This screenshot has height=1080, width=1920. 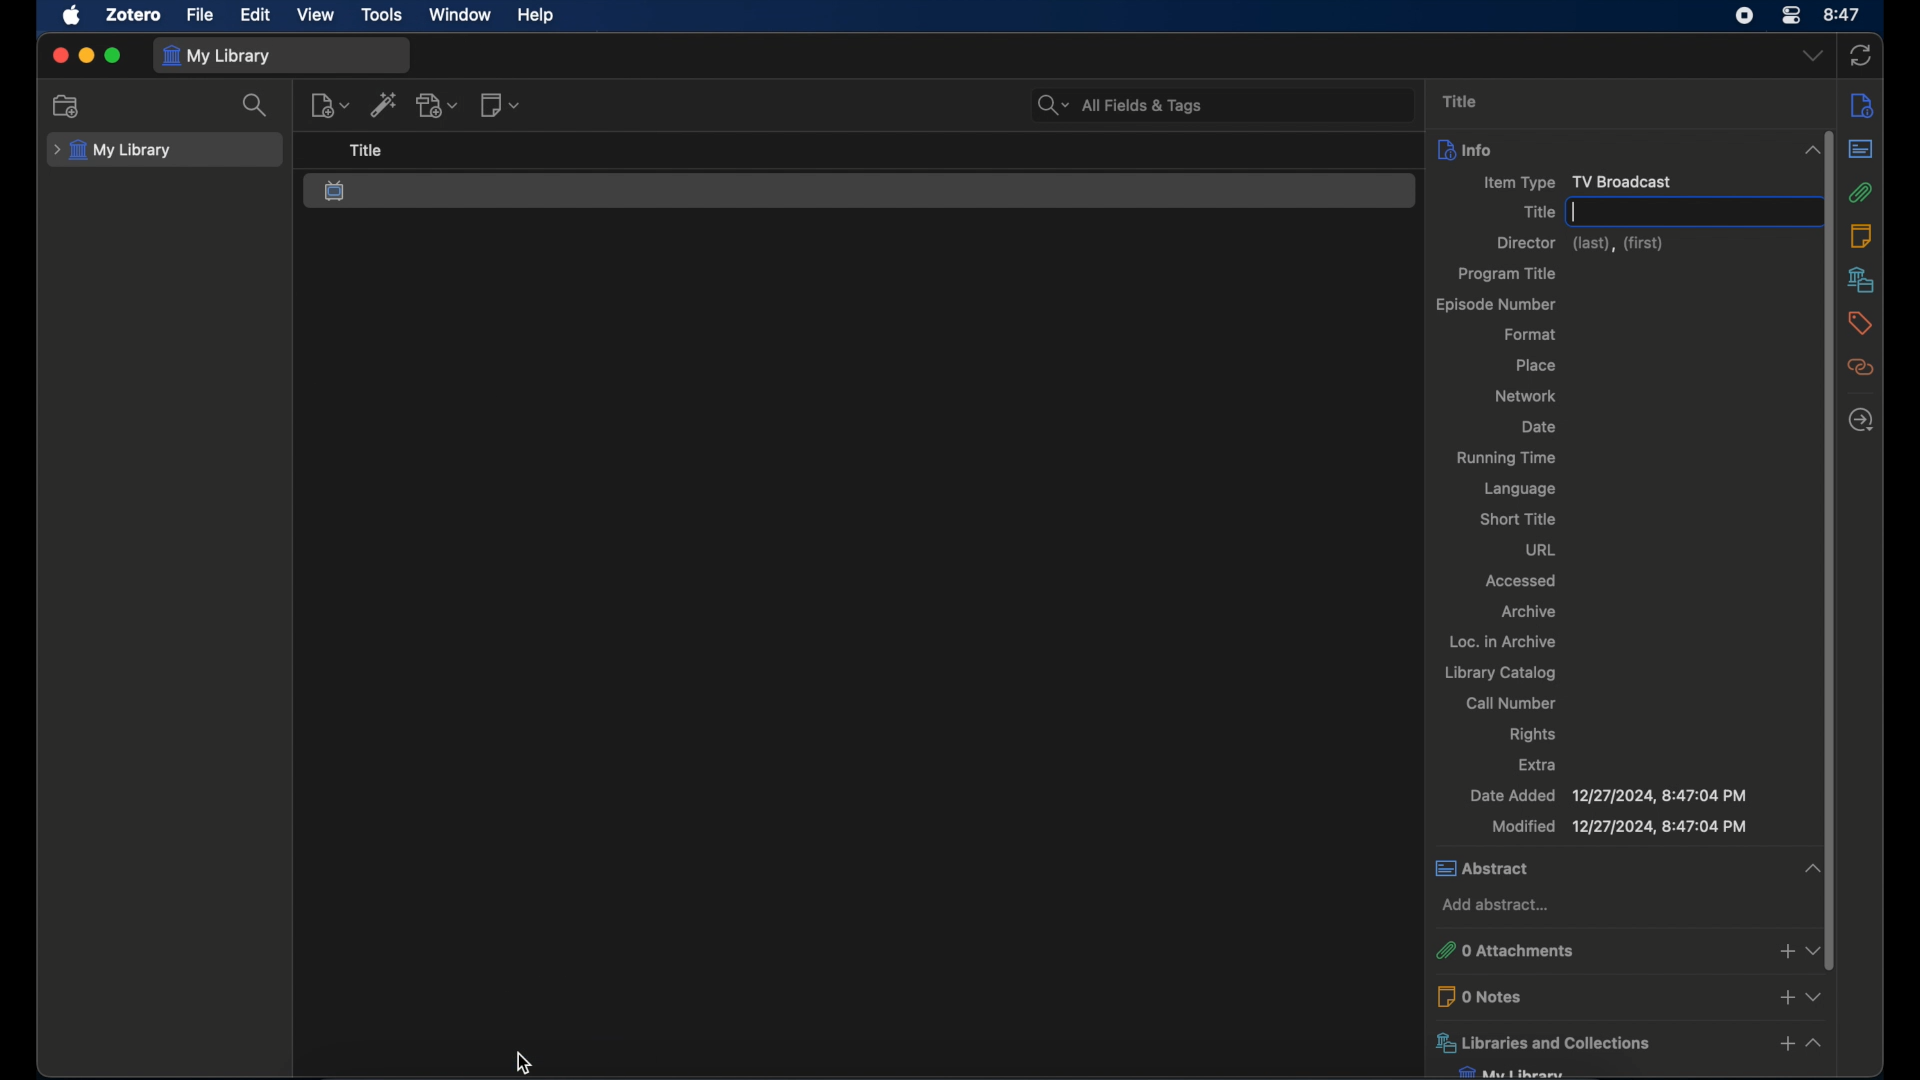 I want to click on sync, so click(x=1860, y=57).